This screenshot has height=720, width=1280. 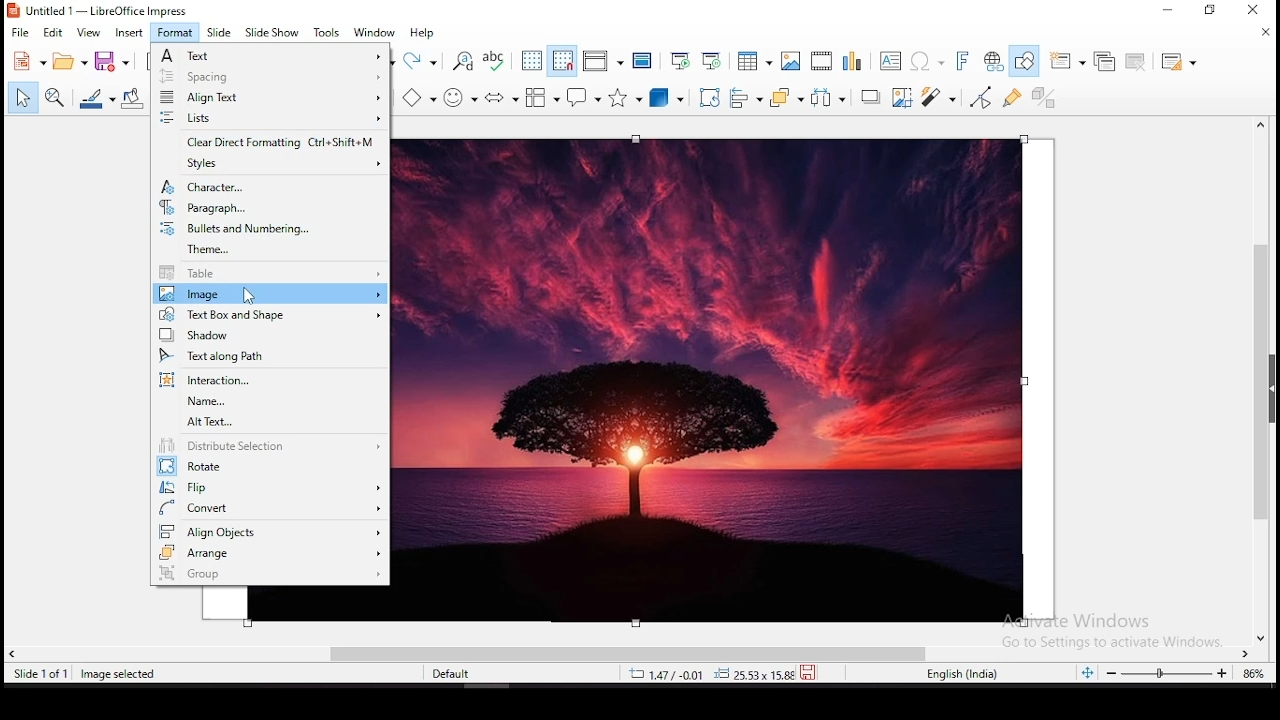 What do you see at coordinates (561, 62) in the screenshot?
I see `snap to grid` at bounding box center [561, 62].